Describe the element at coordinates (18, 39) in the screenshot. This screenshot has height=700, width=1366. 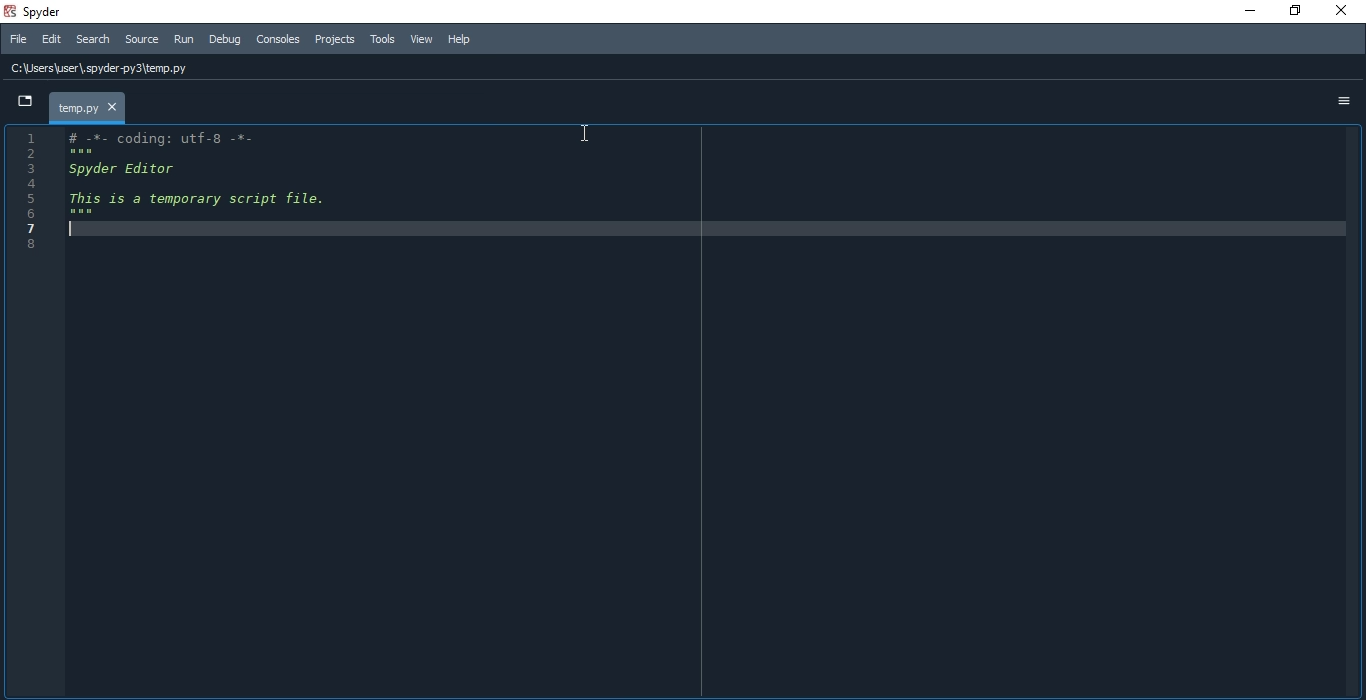
I see `File ` at that location.